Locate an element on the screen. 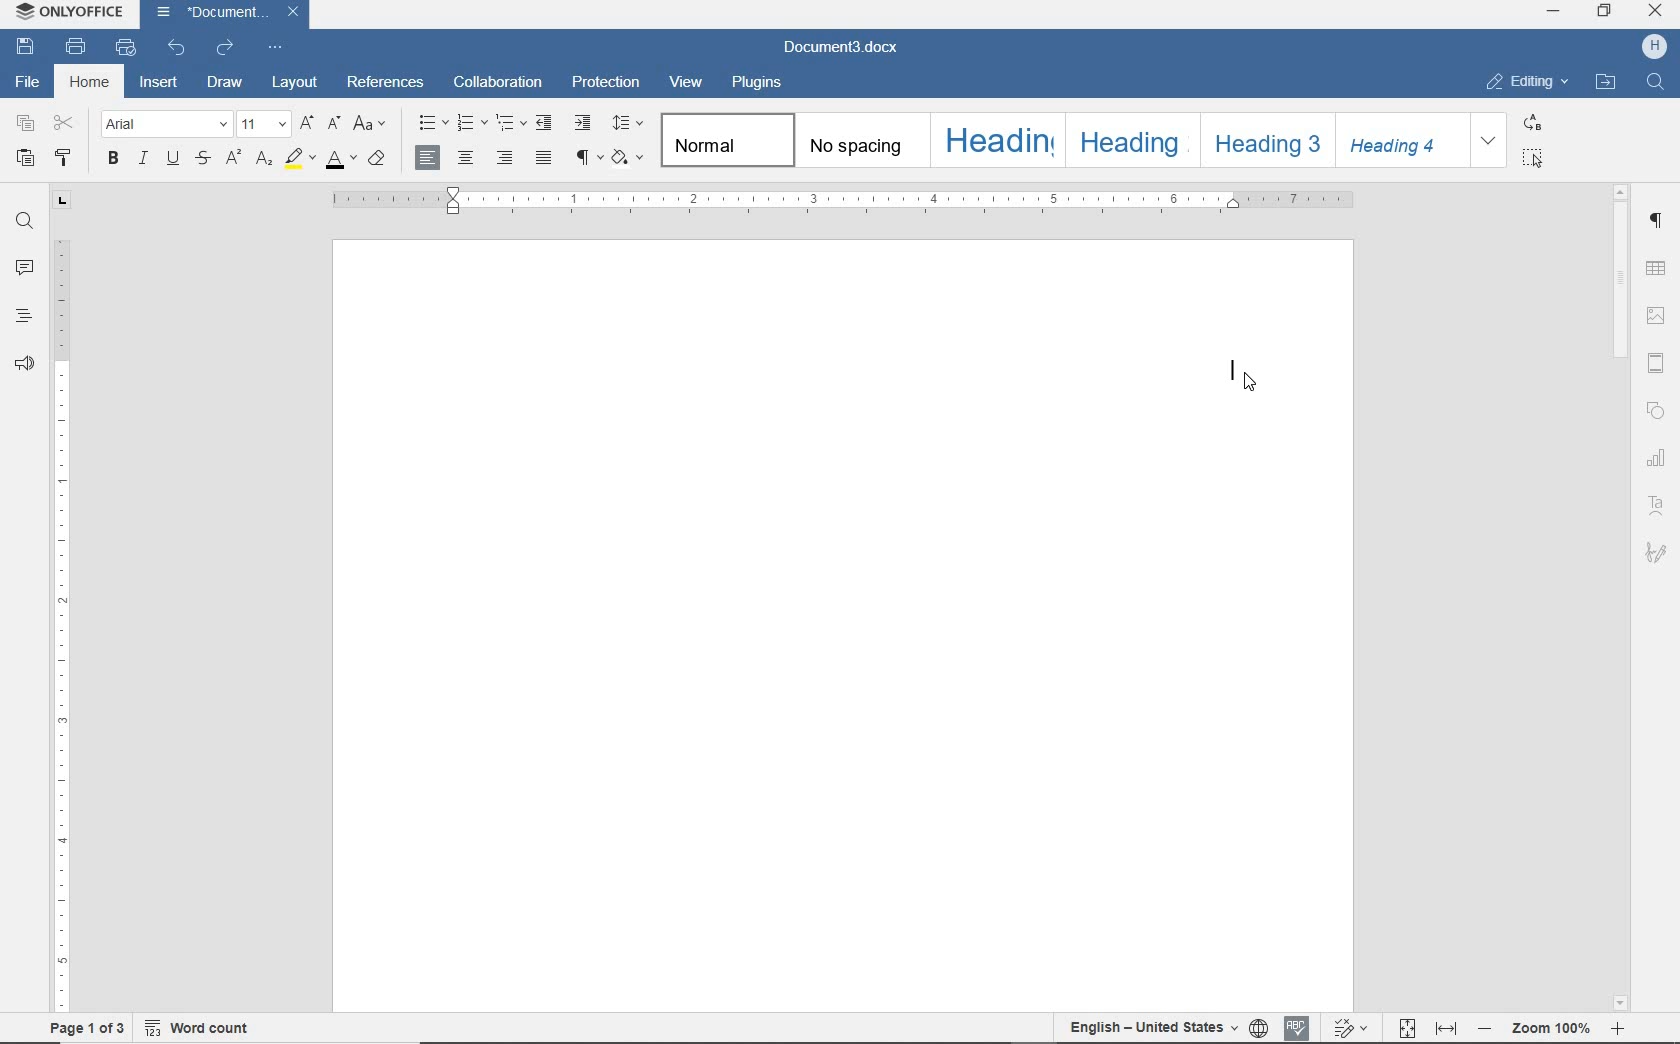 This screenshot has height=1044, width=1680. Text cursor is located at coordinates (1237, 365).